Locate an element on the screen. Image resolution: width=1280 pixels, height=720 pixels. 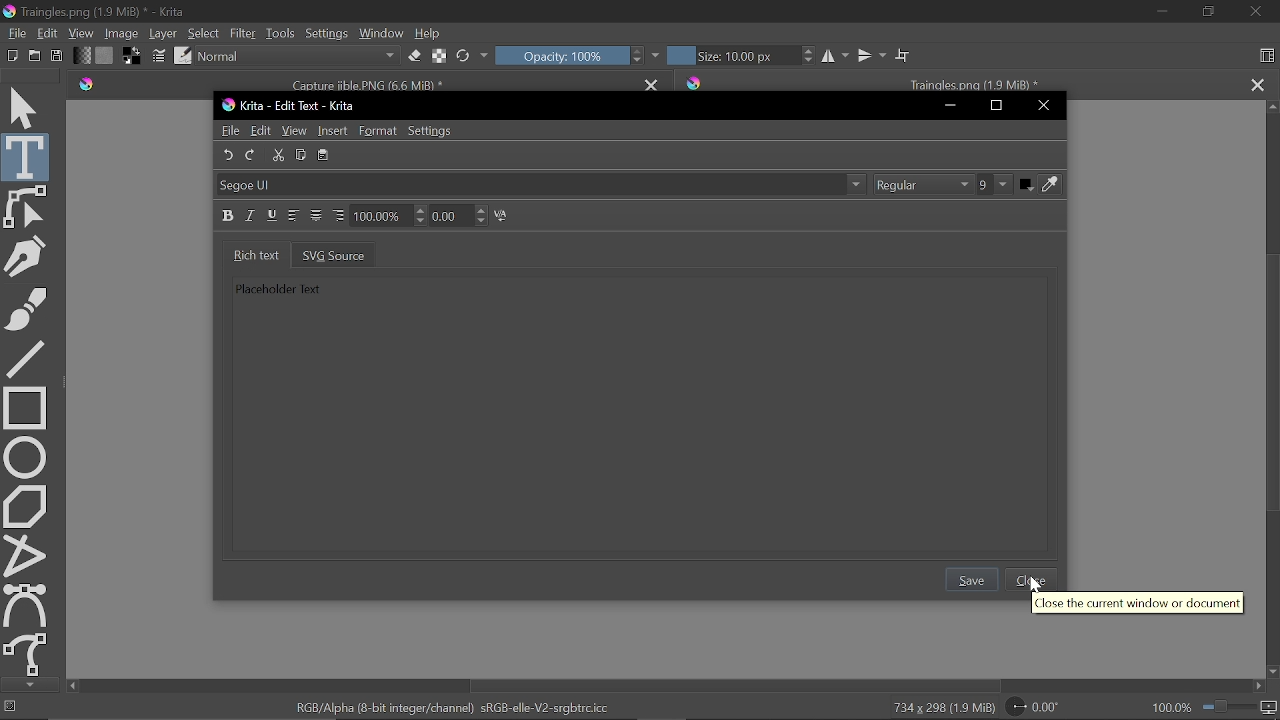
RGB/Alpha (8 - bit integer/channel) sRGB is located at coordinates (455, 707).